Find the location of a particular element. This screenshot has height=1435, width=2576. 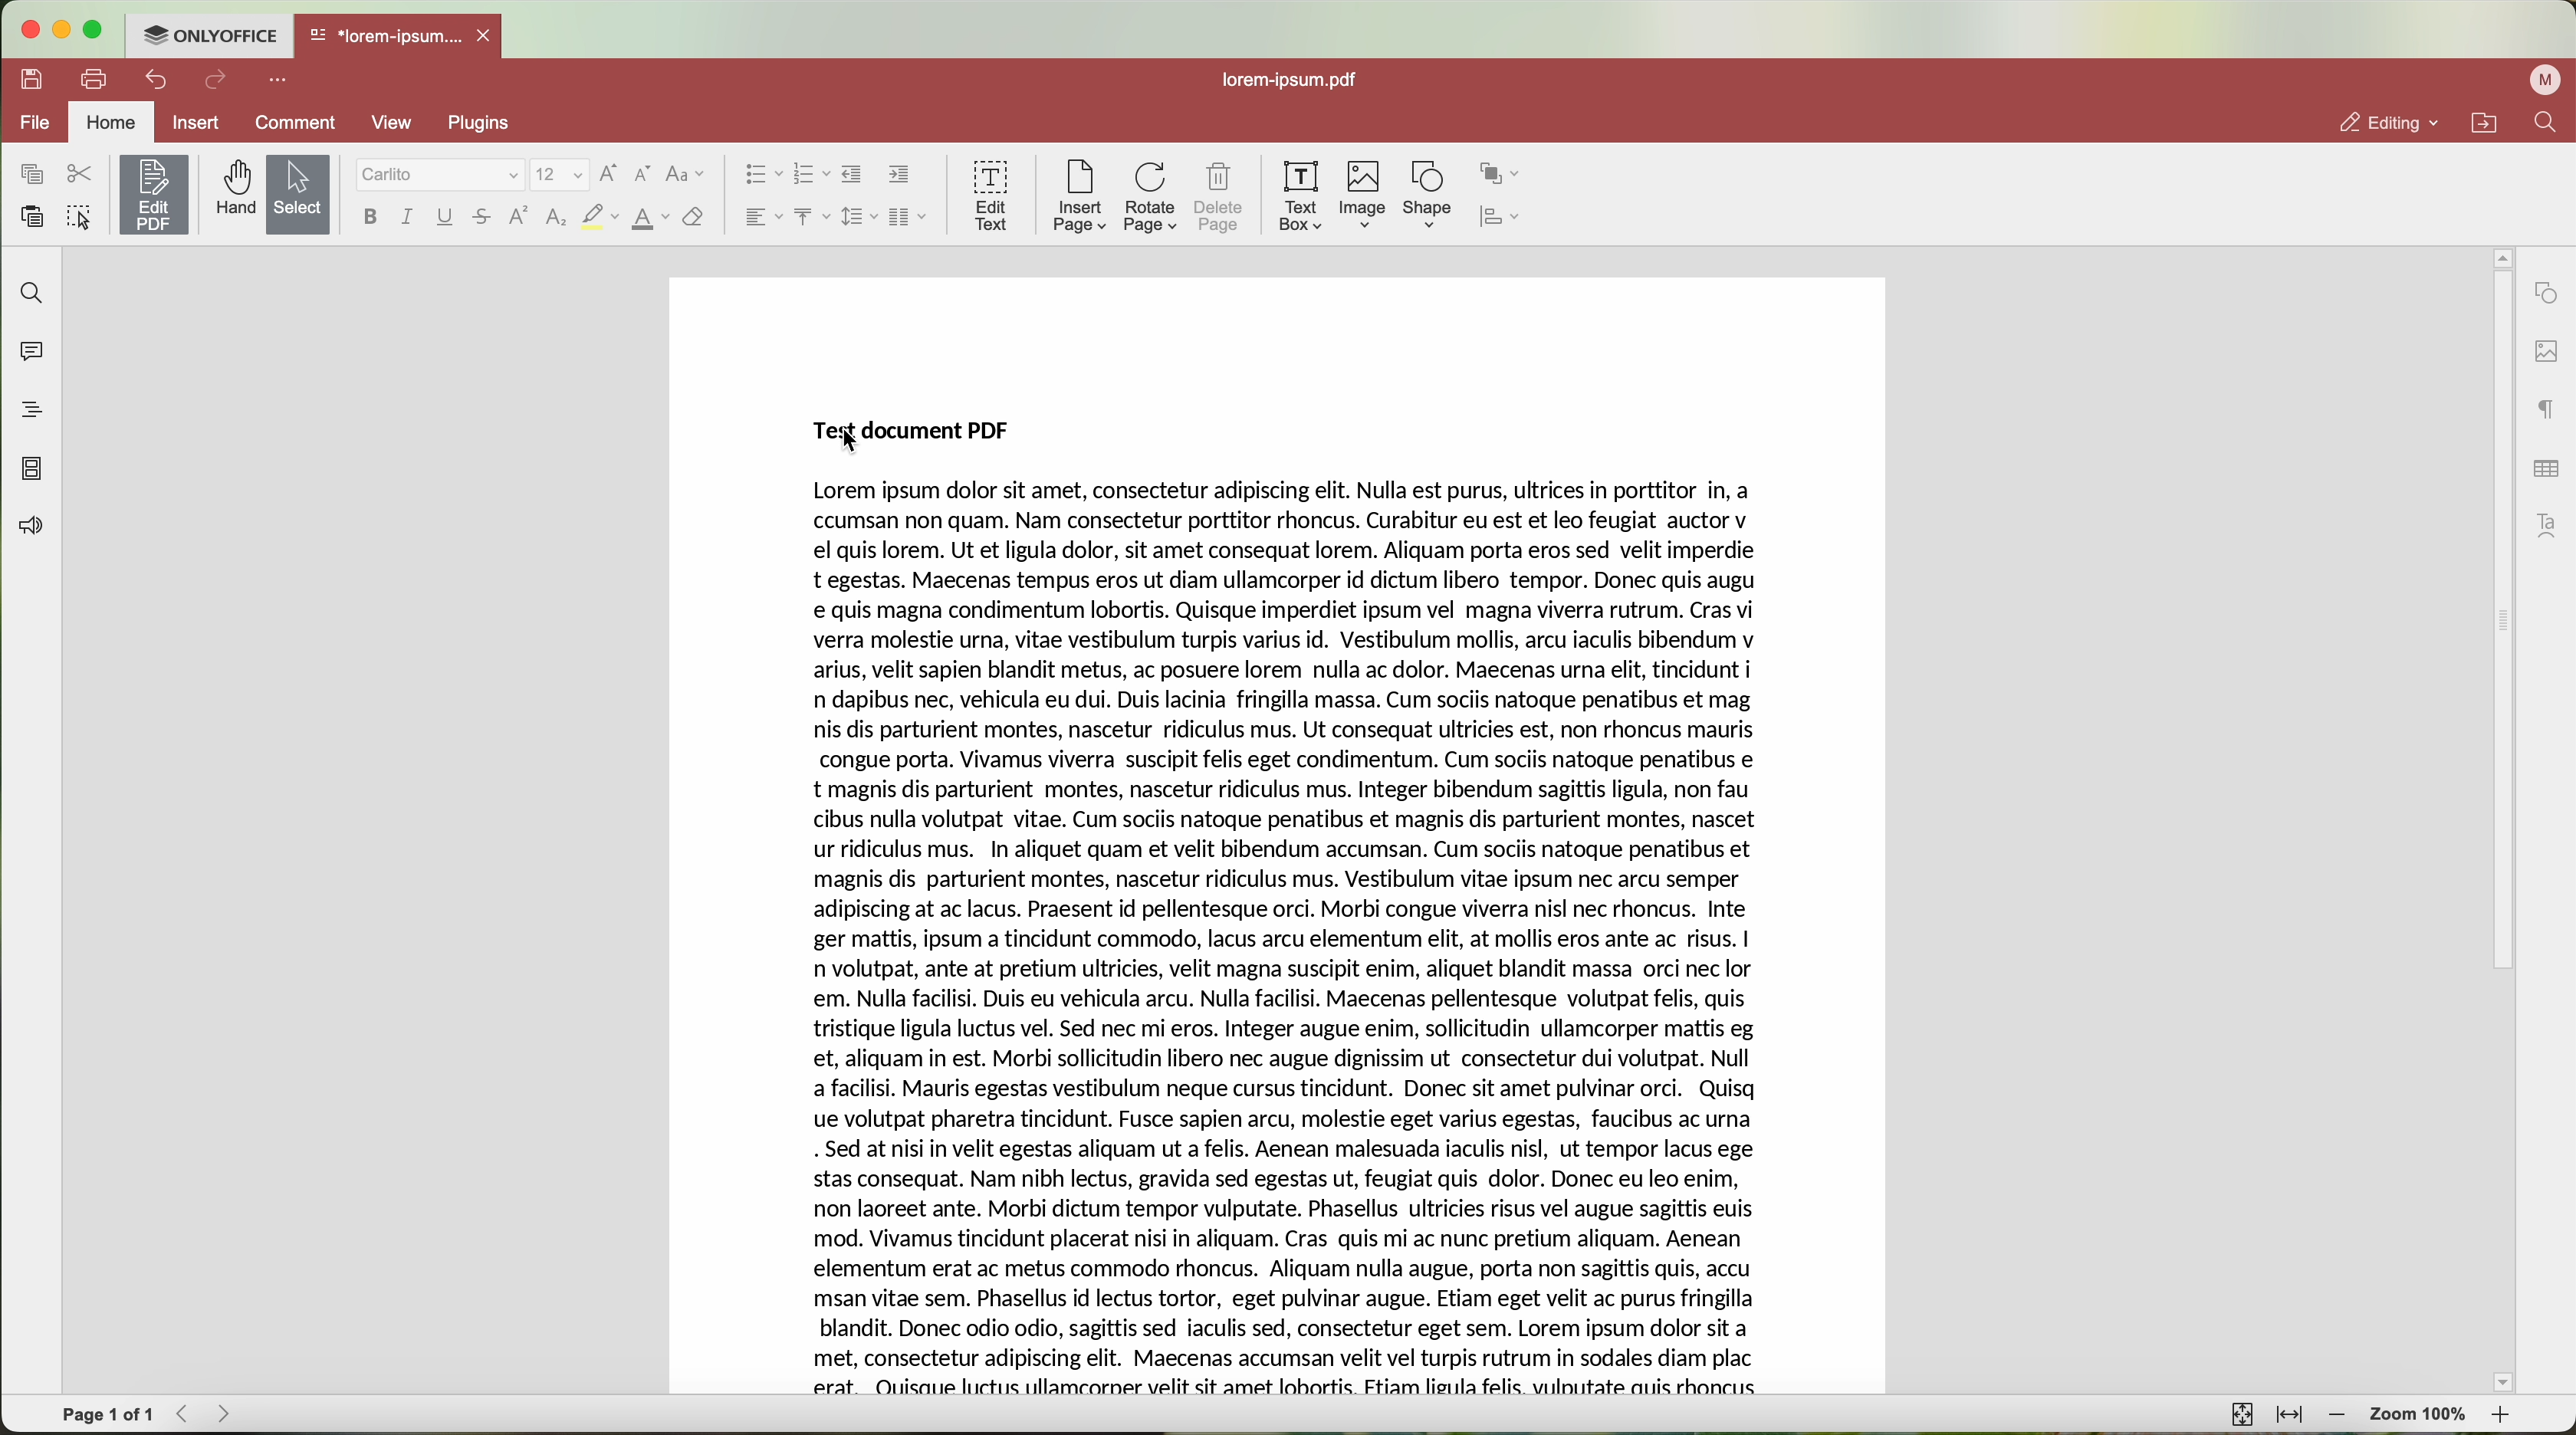

bullets is located at coordinates (762, 174).